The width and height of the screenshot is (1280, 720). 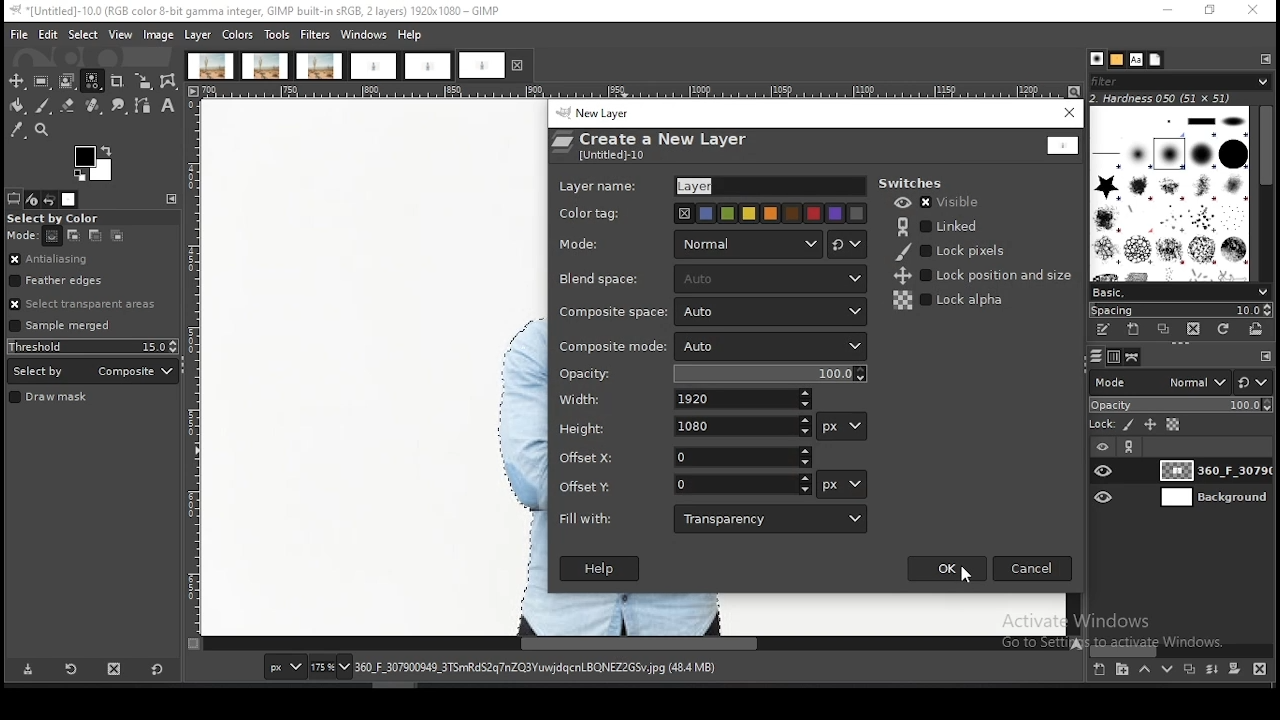 What do you see at coordinates (771, 312) in the screenshot?
I see `composite spae` at bounding box center [771, 312].